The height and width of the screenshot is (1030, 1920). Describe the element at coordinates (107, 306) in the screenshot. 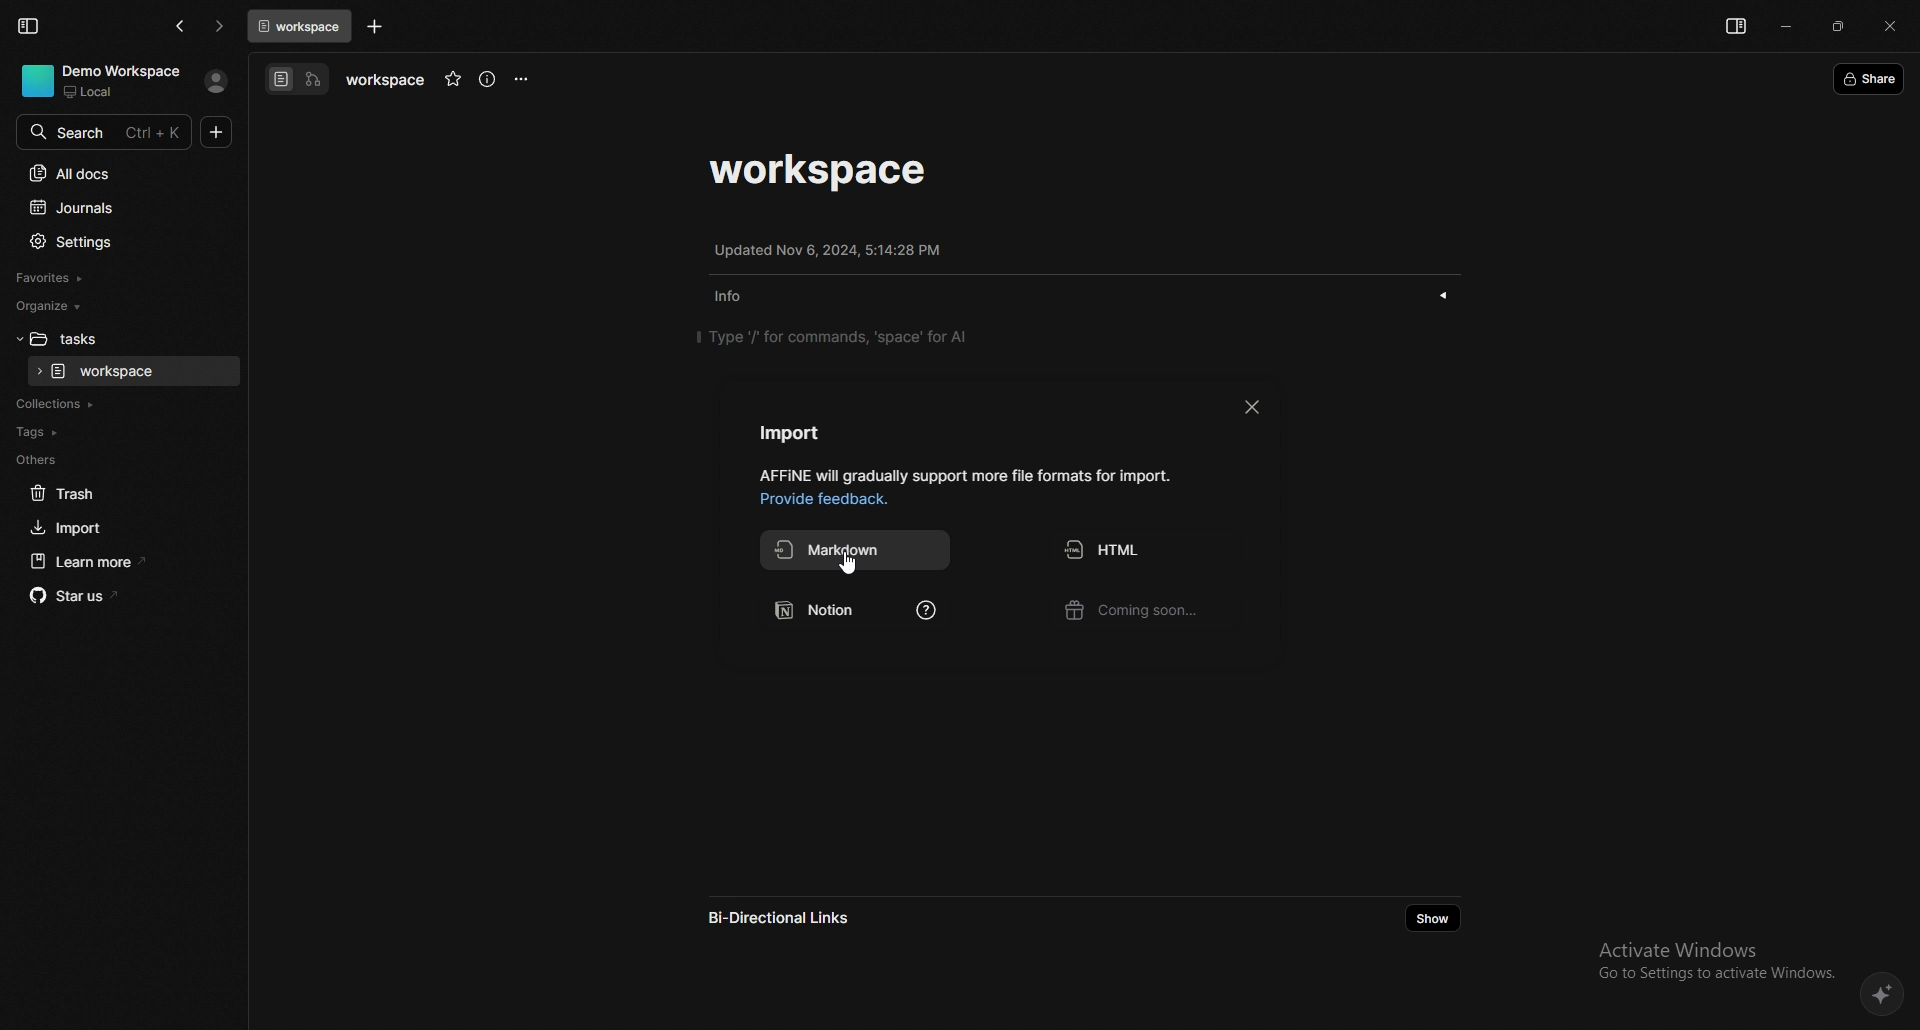

I see `organize` at that location.